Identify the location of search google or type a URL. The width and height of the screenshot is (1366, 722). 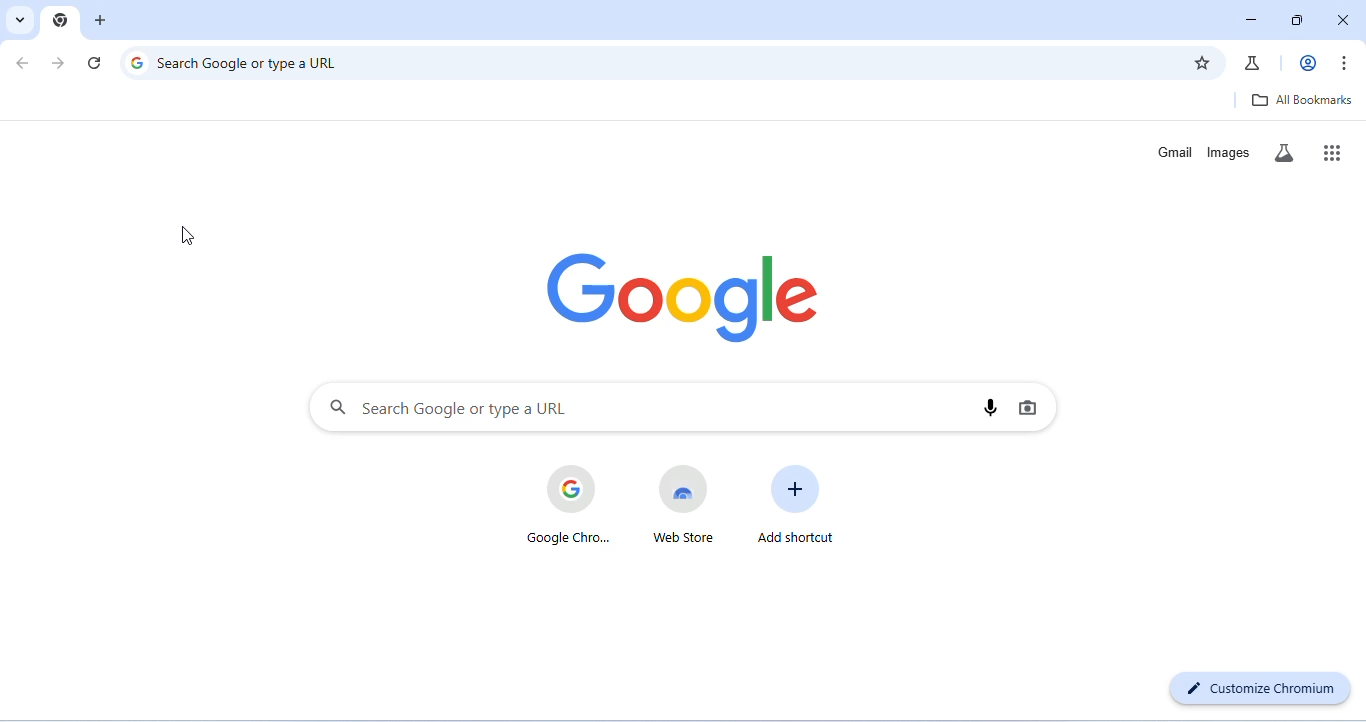
(651, 61).